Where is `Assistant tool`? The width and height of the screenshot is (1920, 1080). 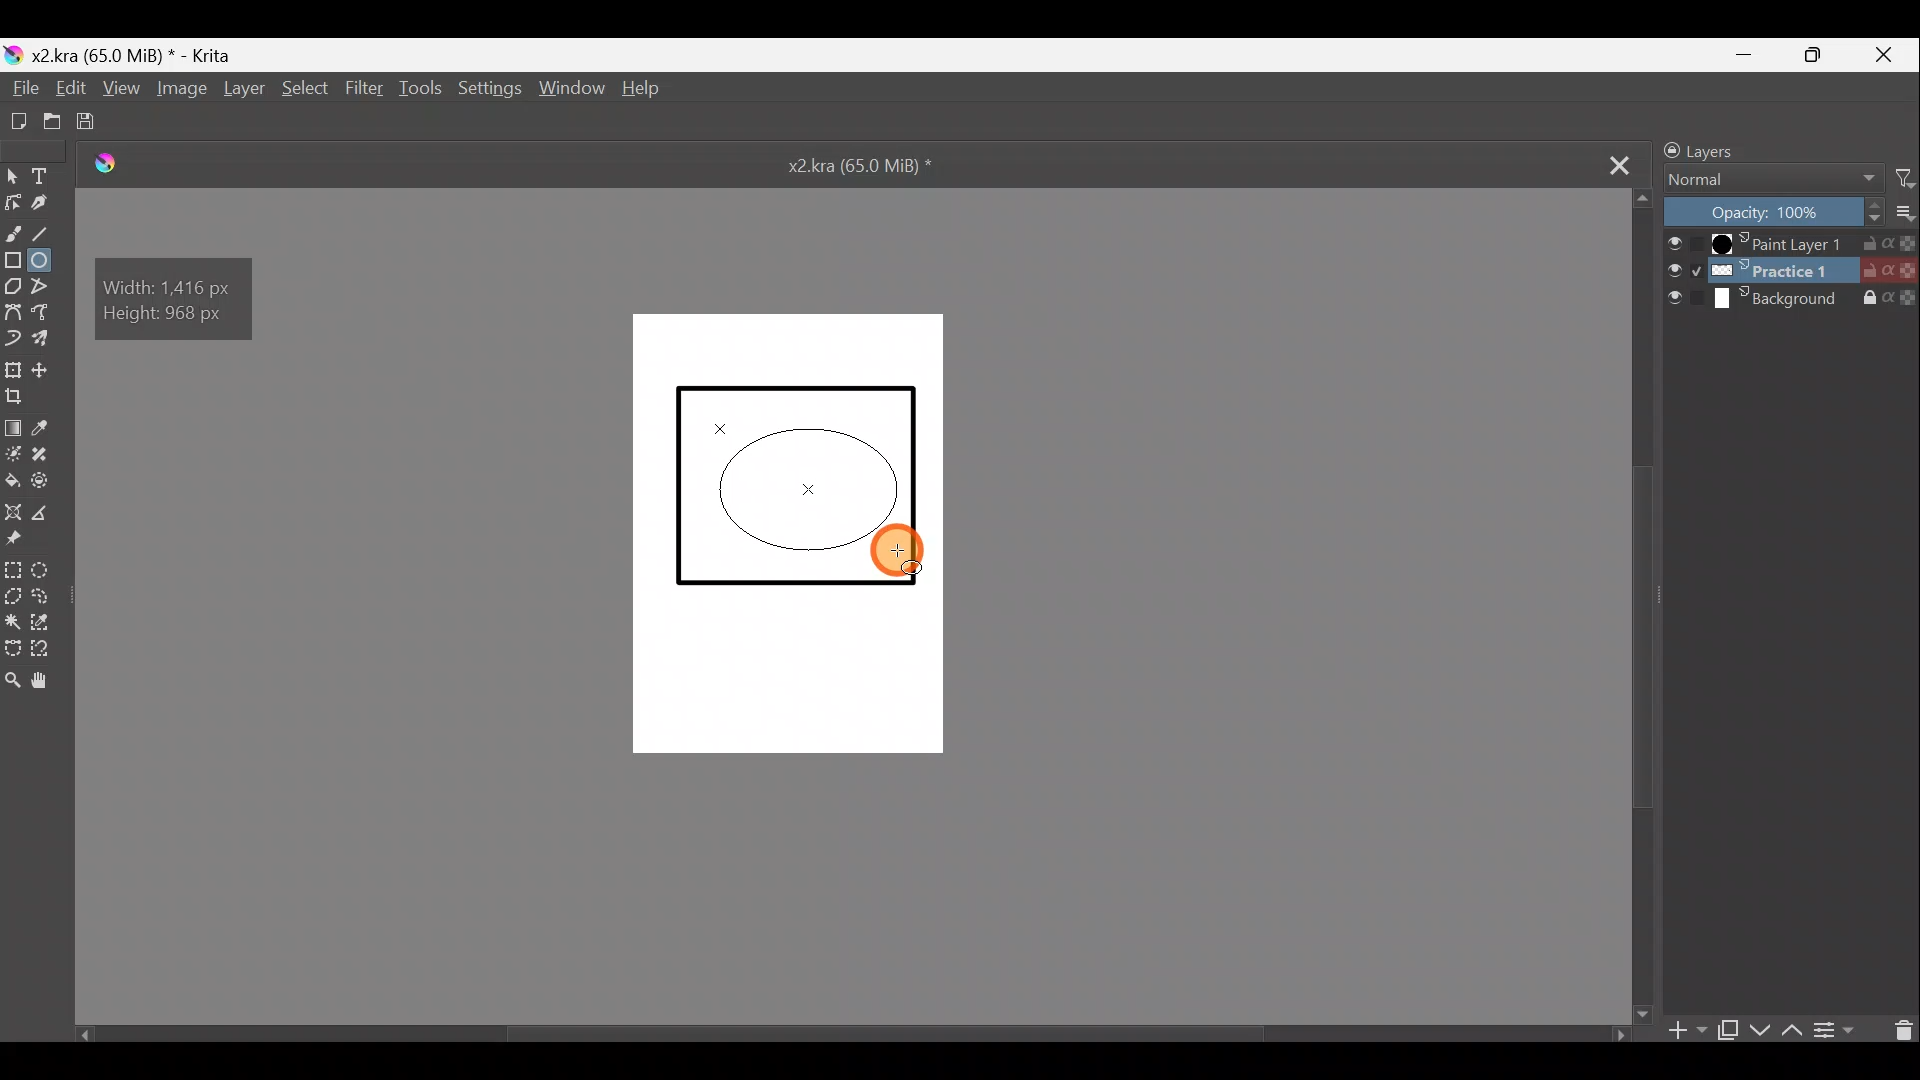
Assistant tool is located at coordinates (14, 509).